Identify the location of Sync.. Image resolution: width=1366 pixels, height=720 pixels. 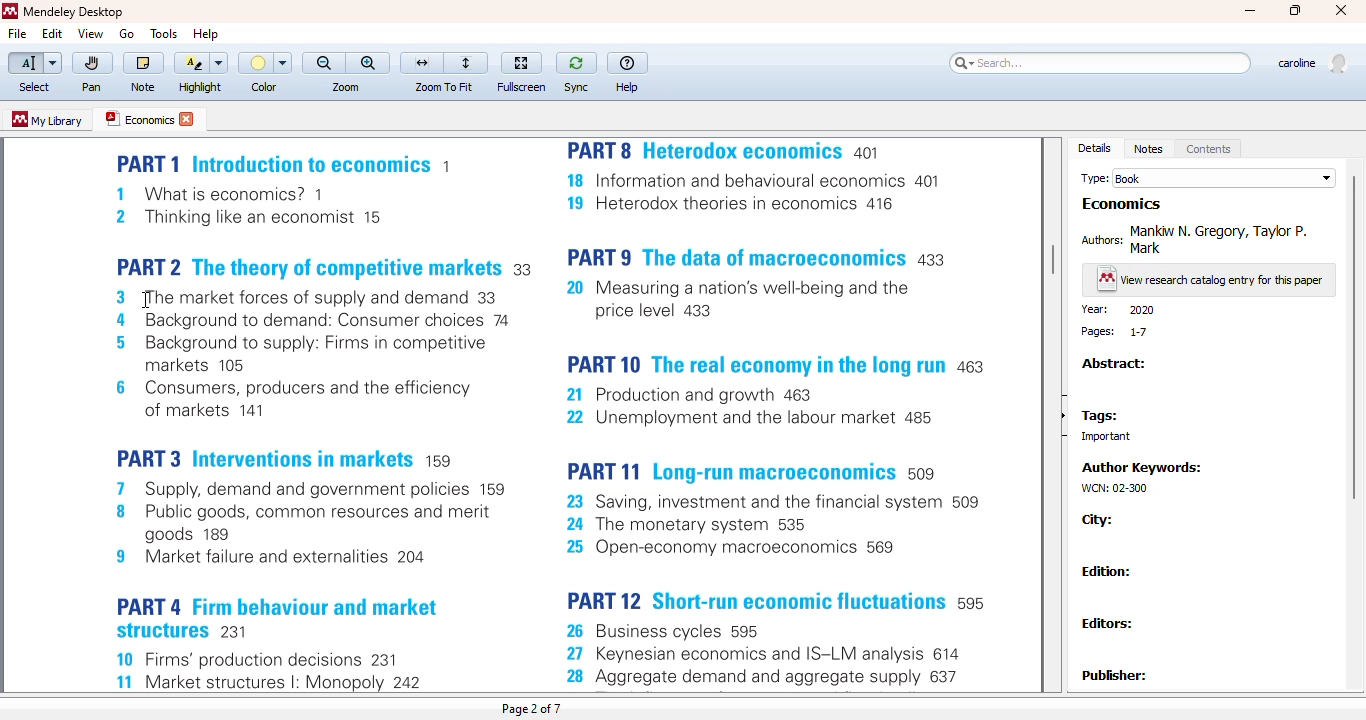
(580, 88).